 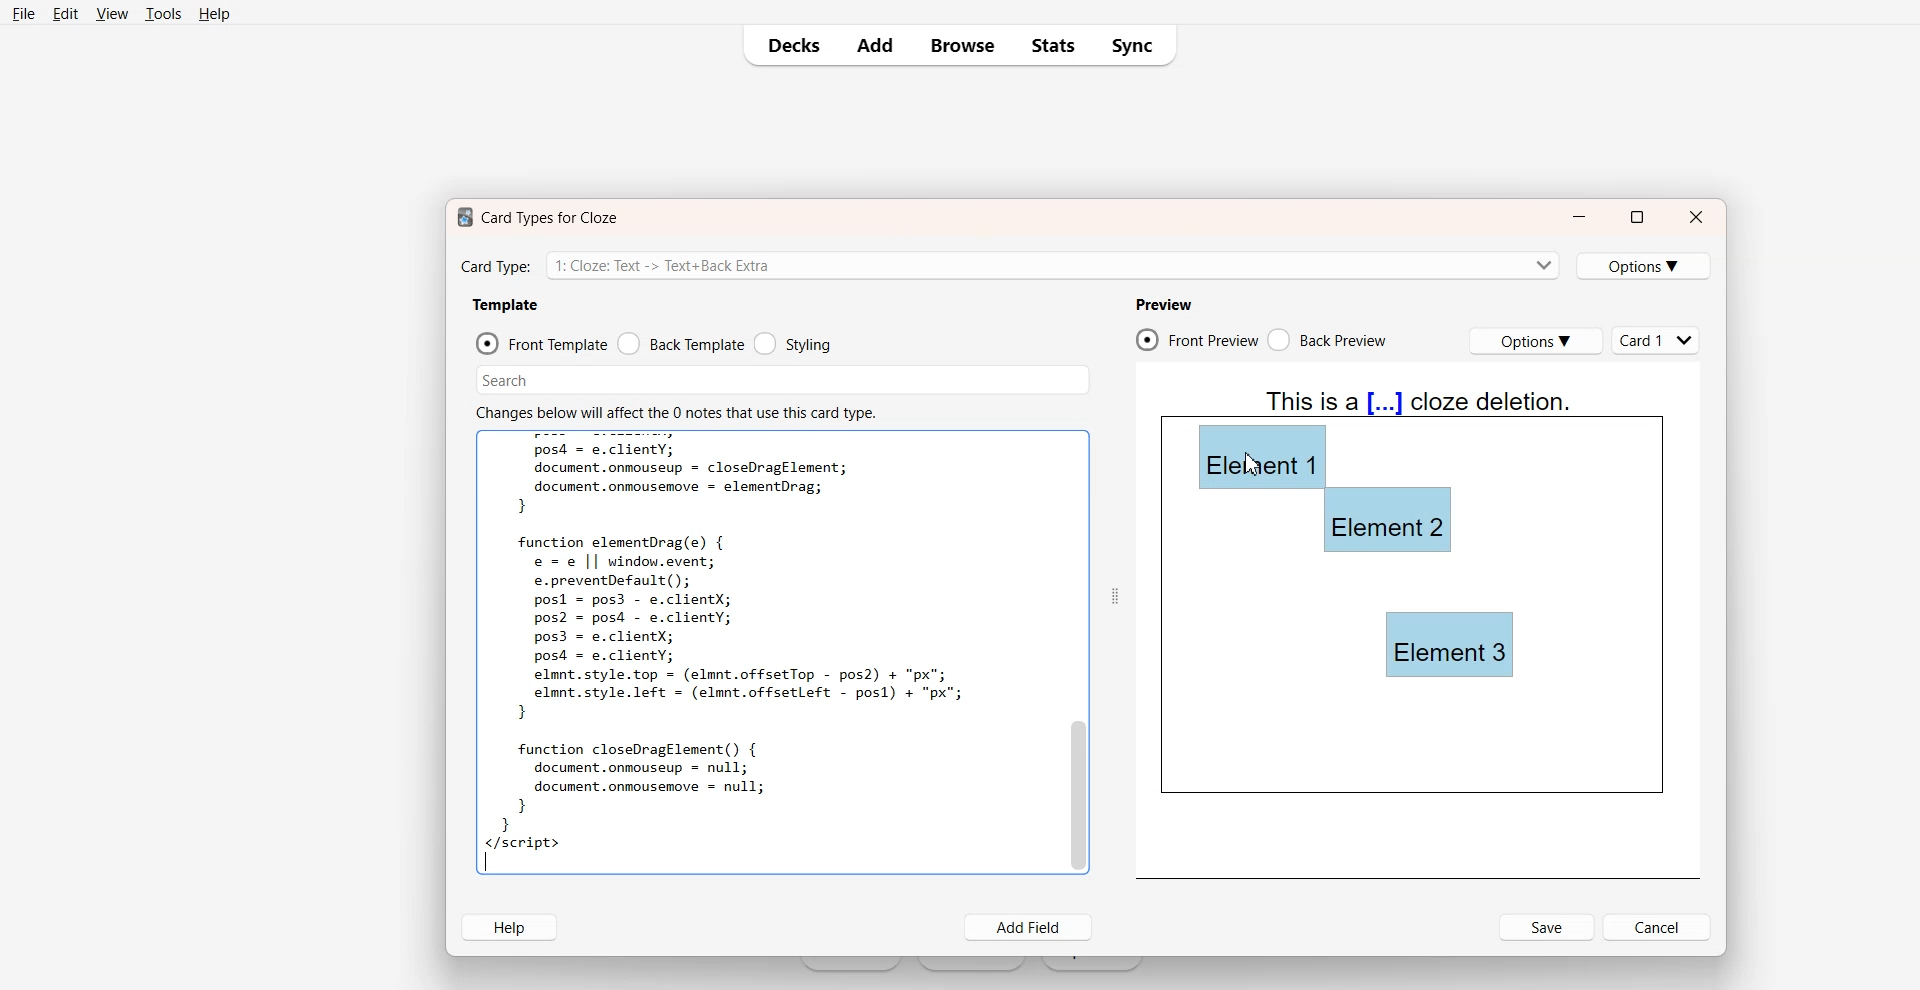 What do you see at coordinates (675, 411) in the screenshot?
I see `Text 2` at bounding box center [675, 411].